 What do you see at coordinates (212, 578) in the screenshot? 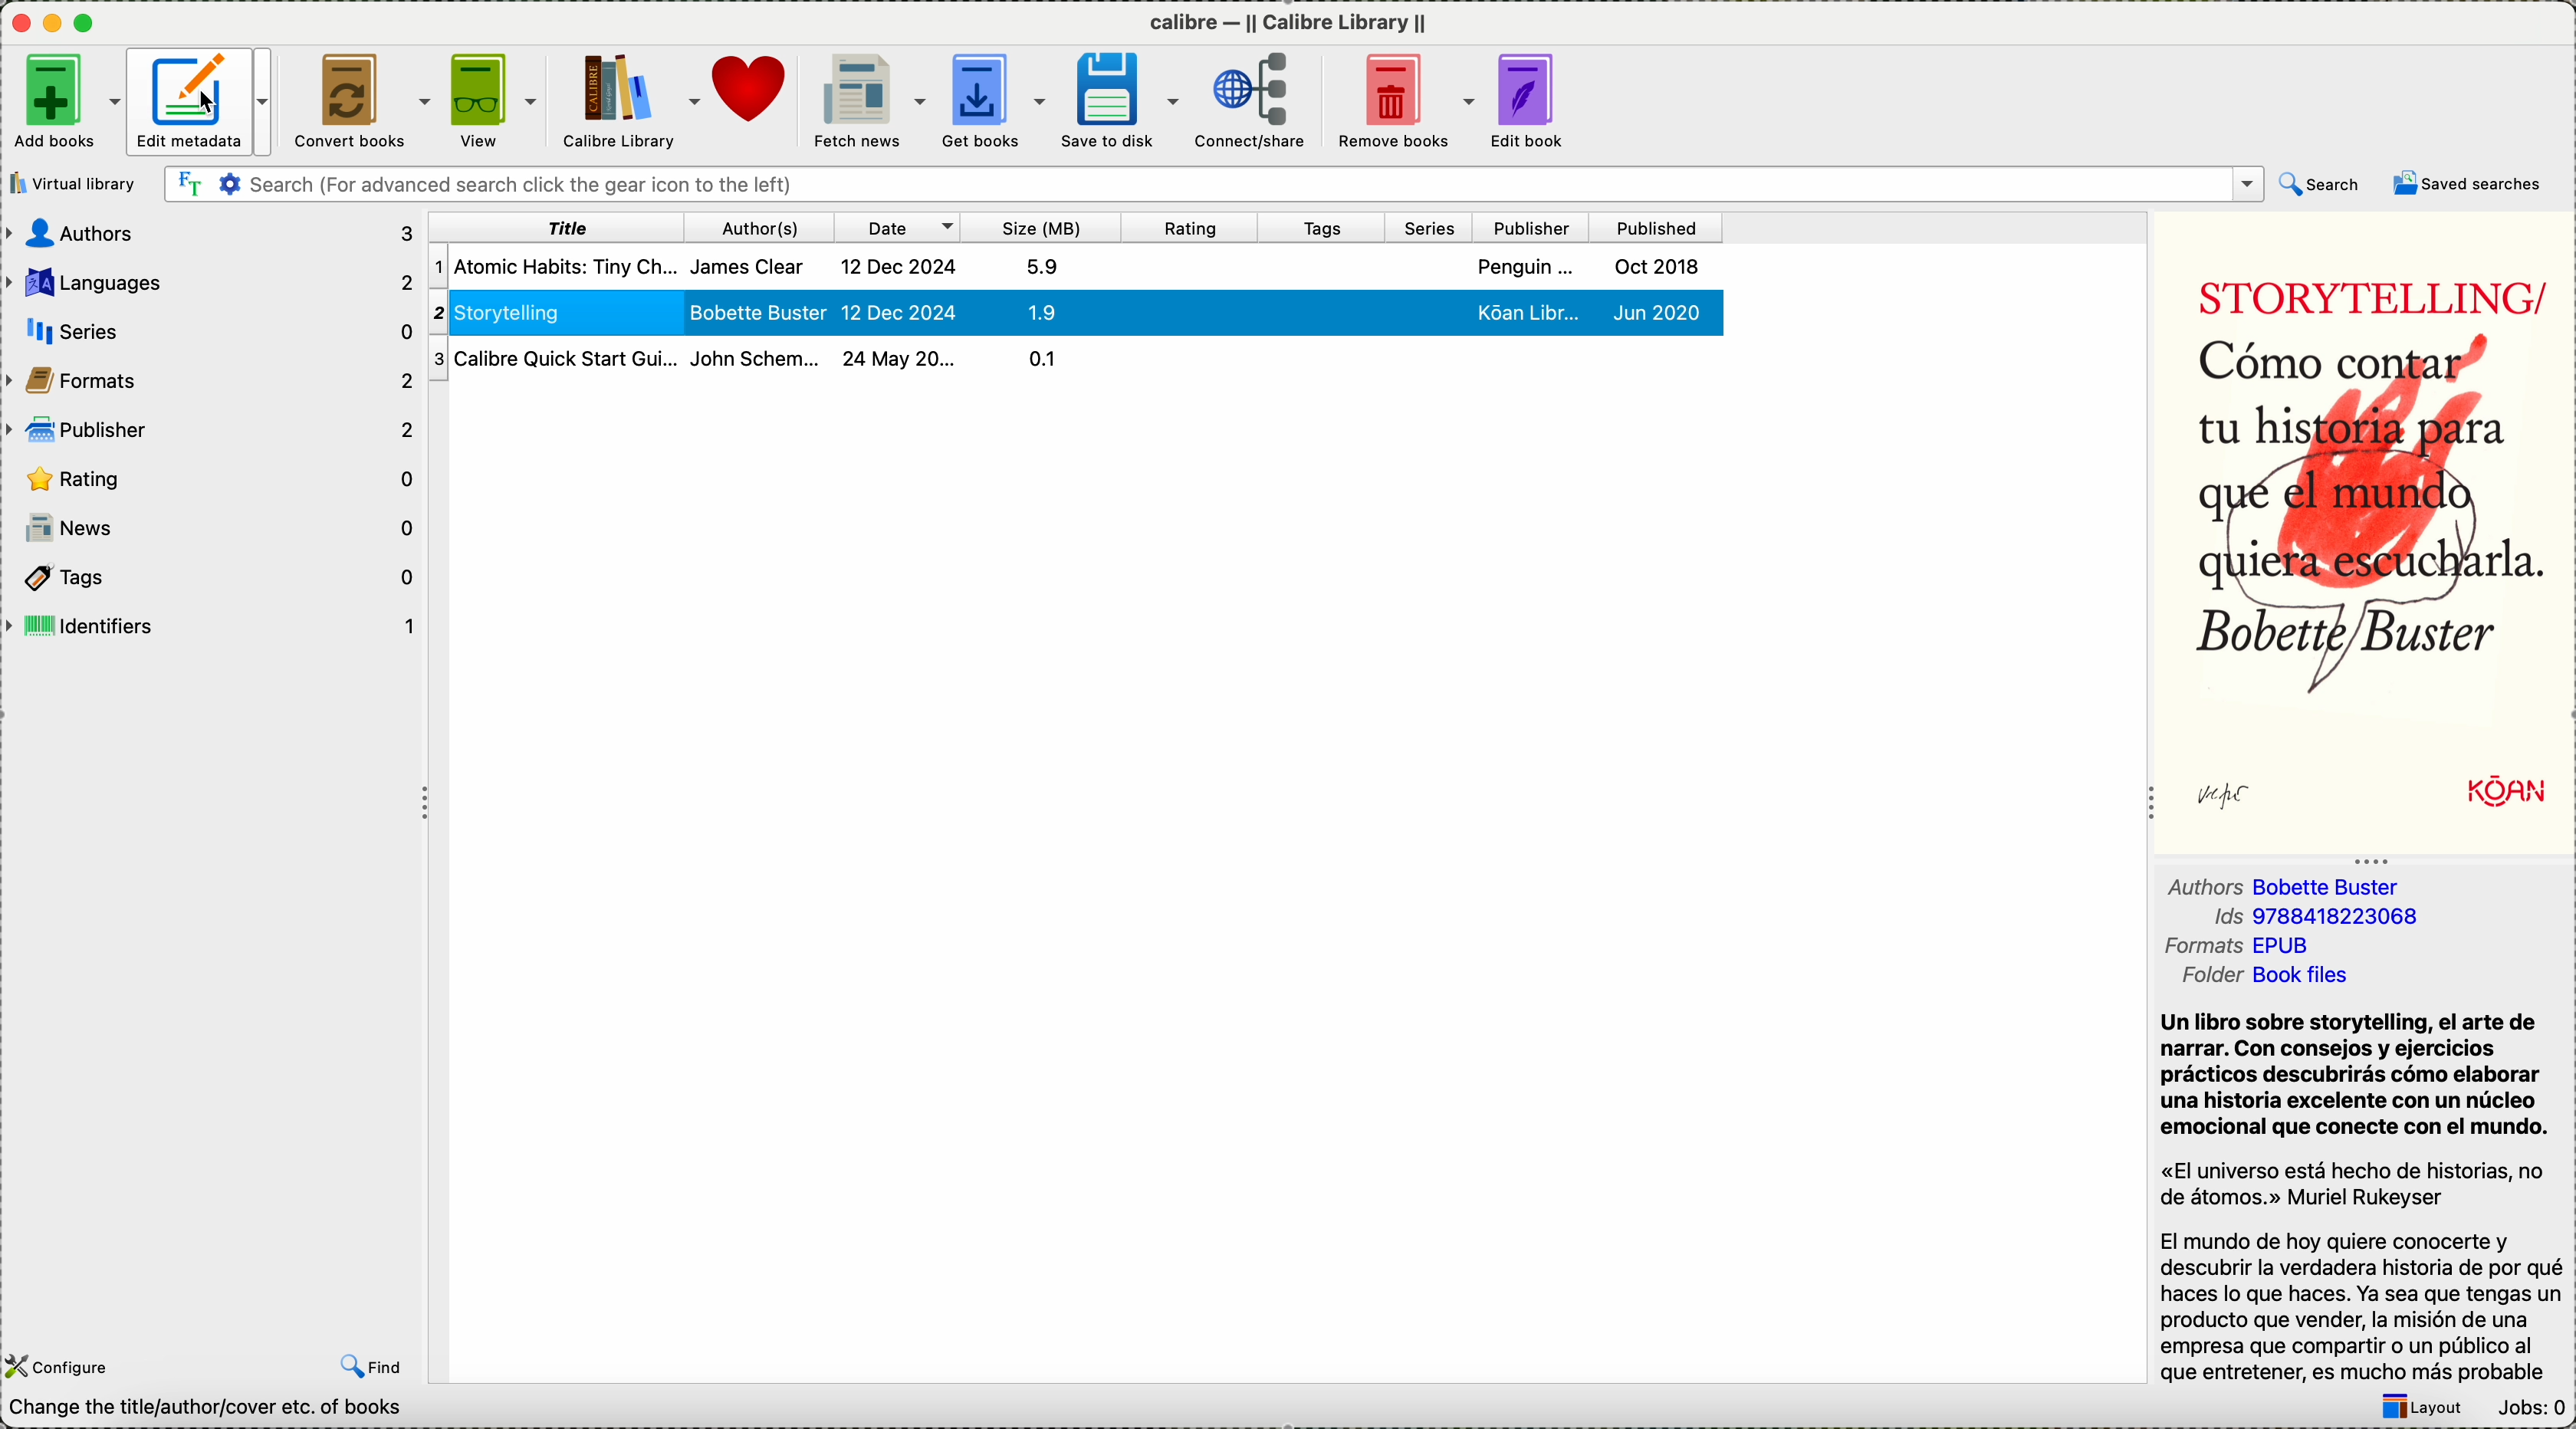
I see `tags` at bounding box center [212, 578].